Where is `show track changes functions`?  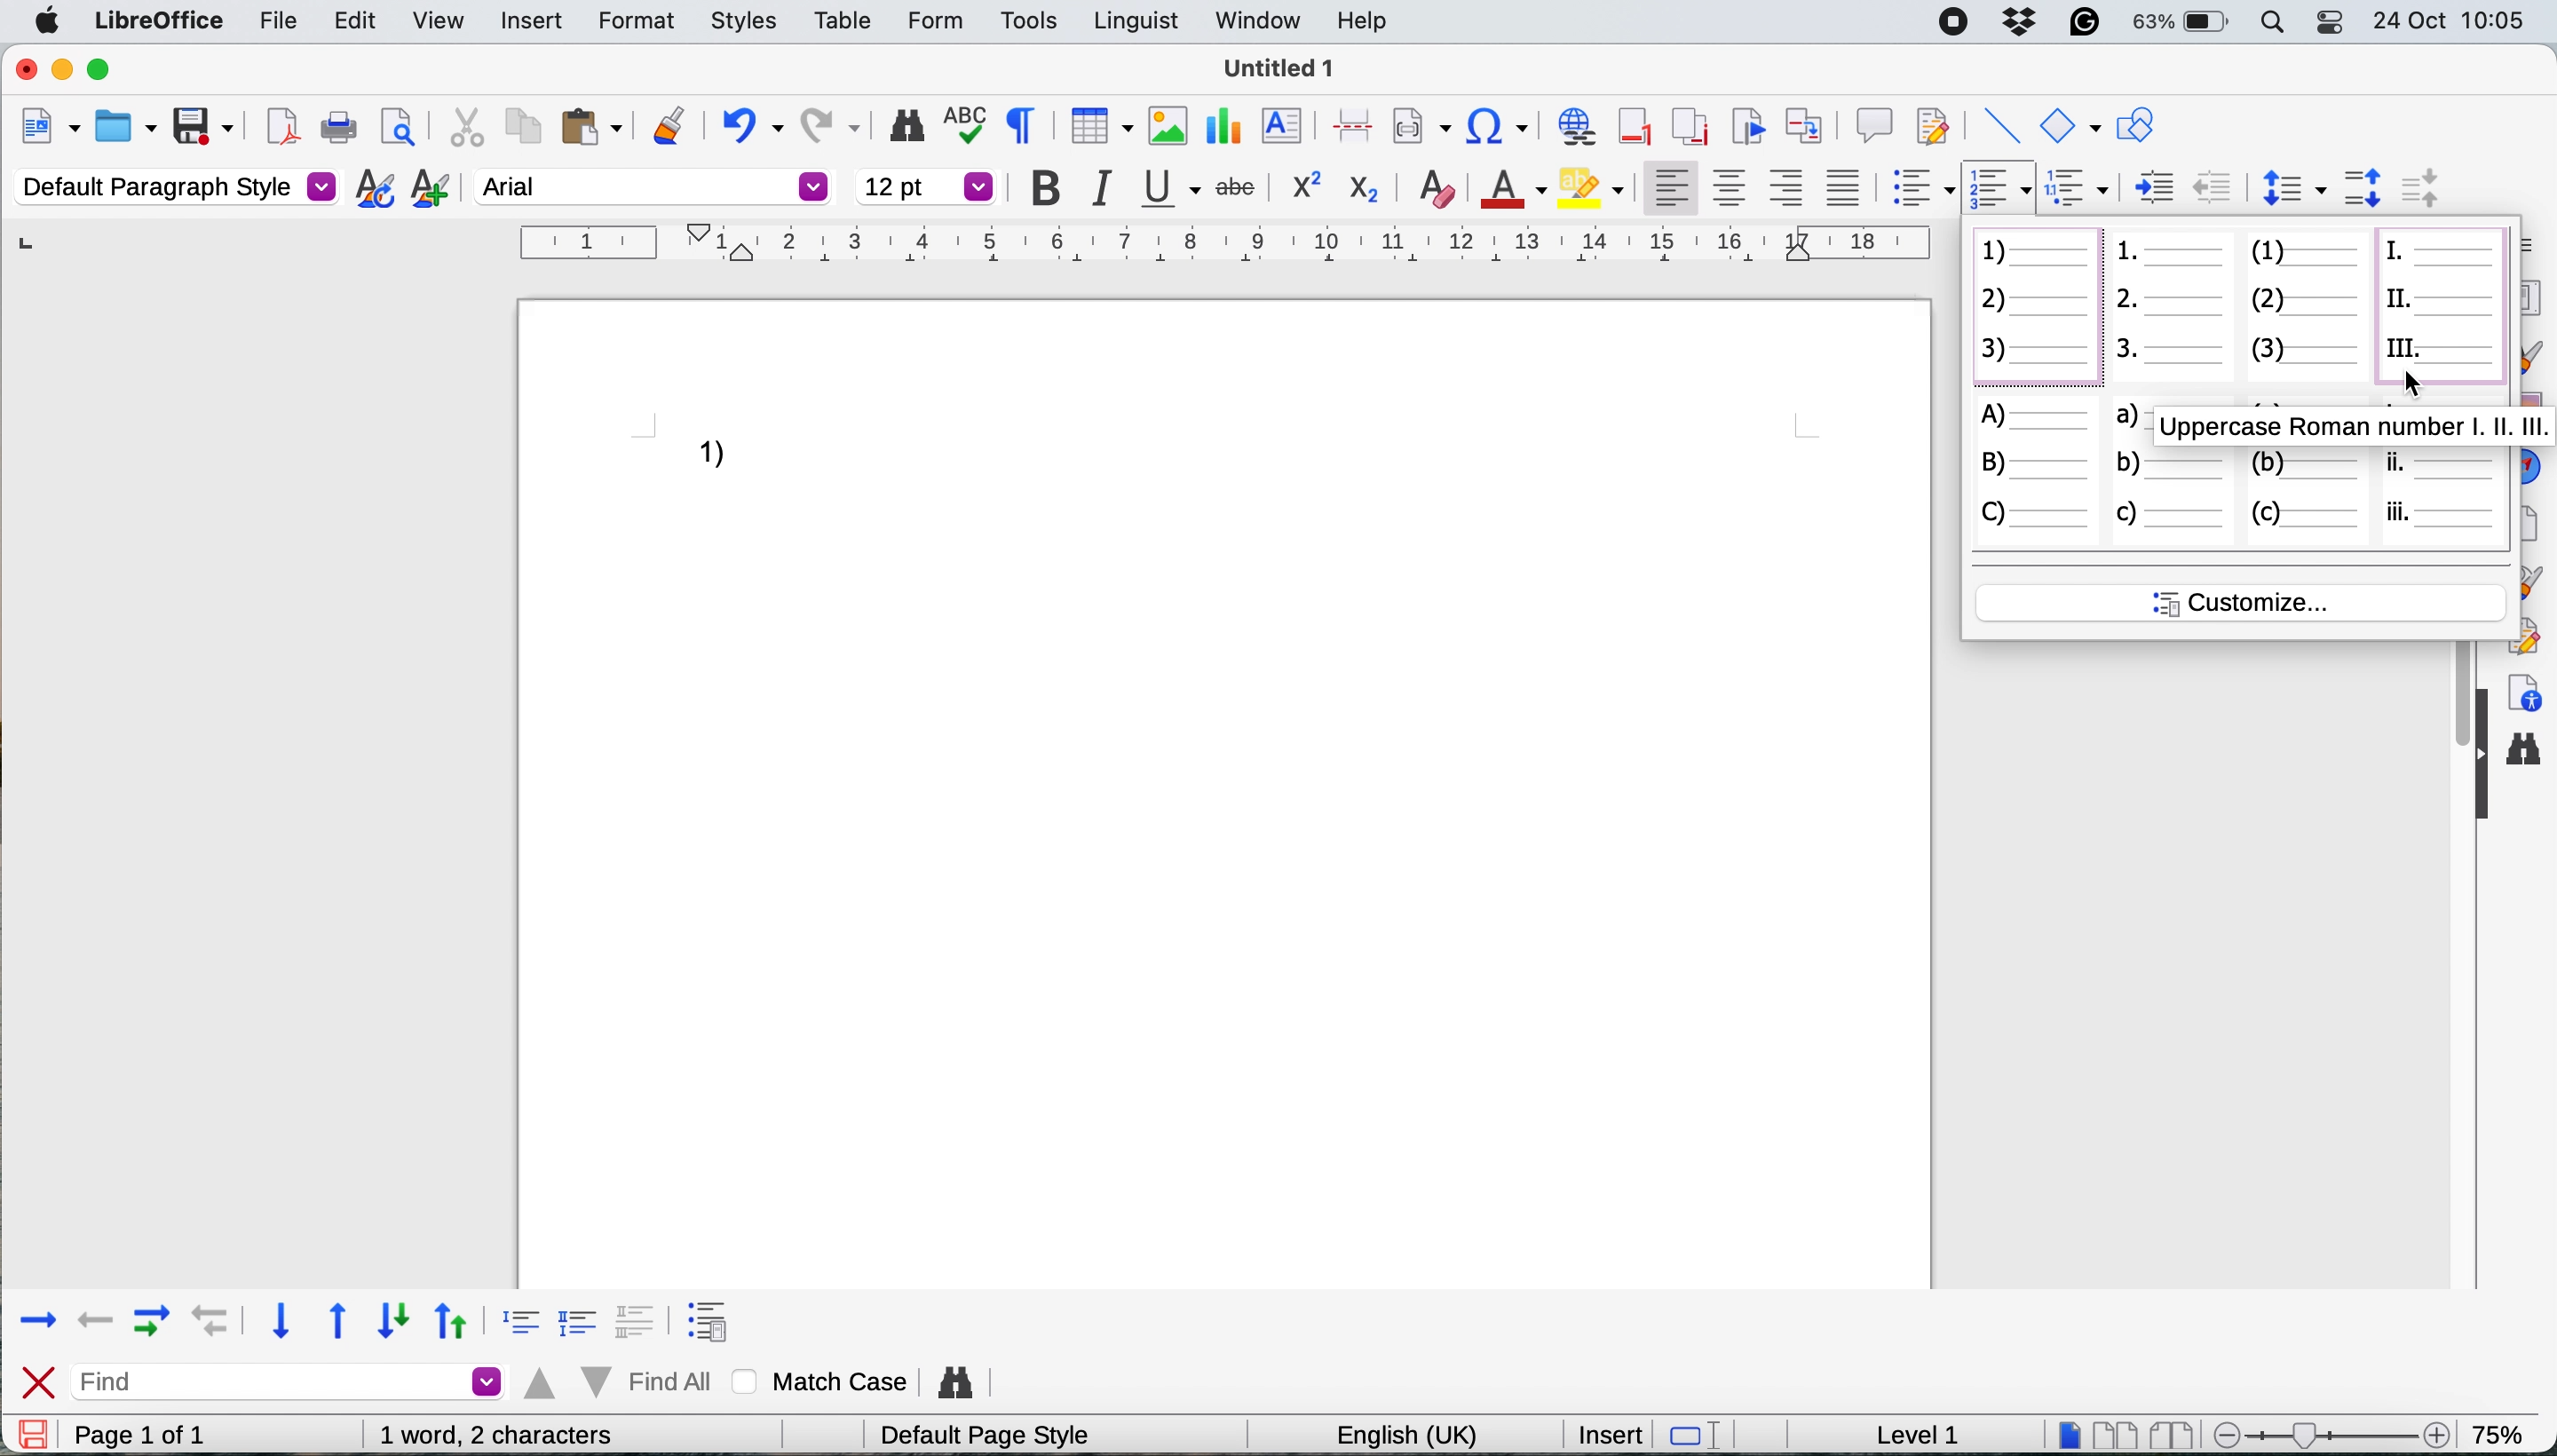 show track changes functions is located at coordinates (1936, 123).